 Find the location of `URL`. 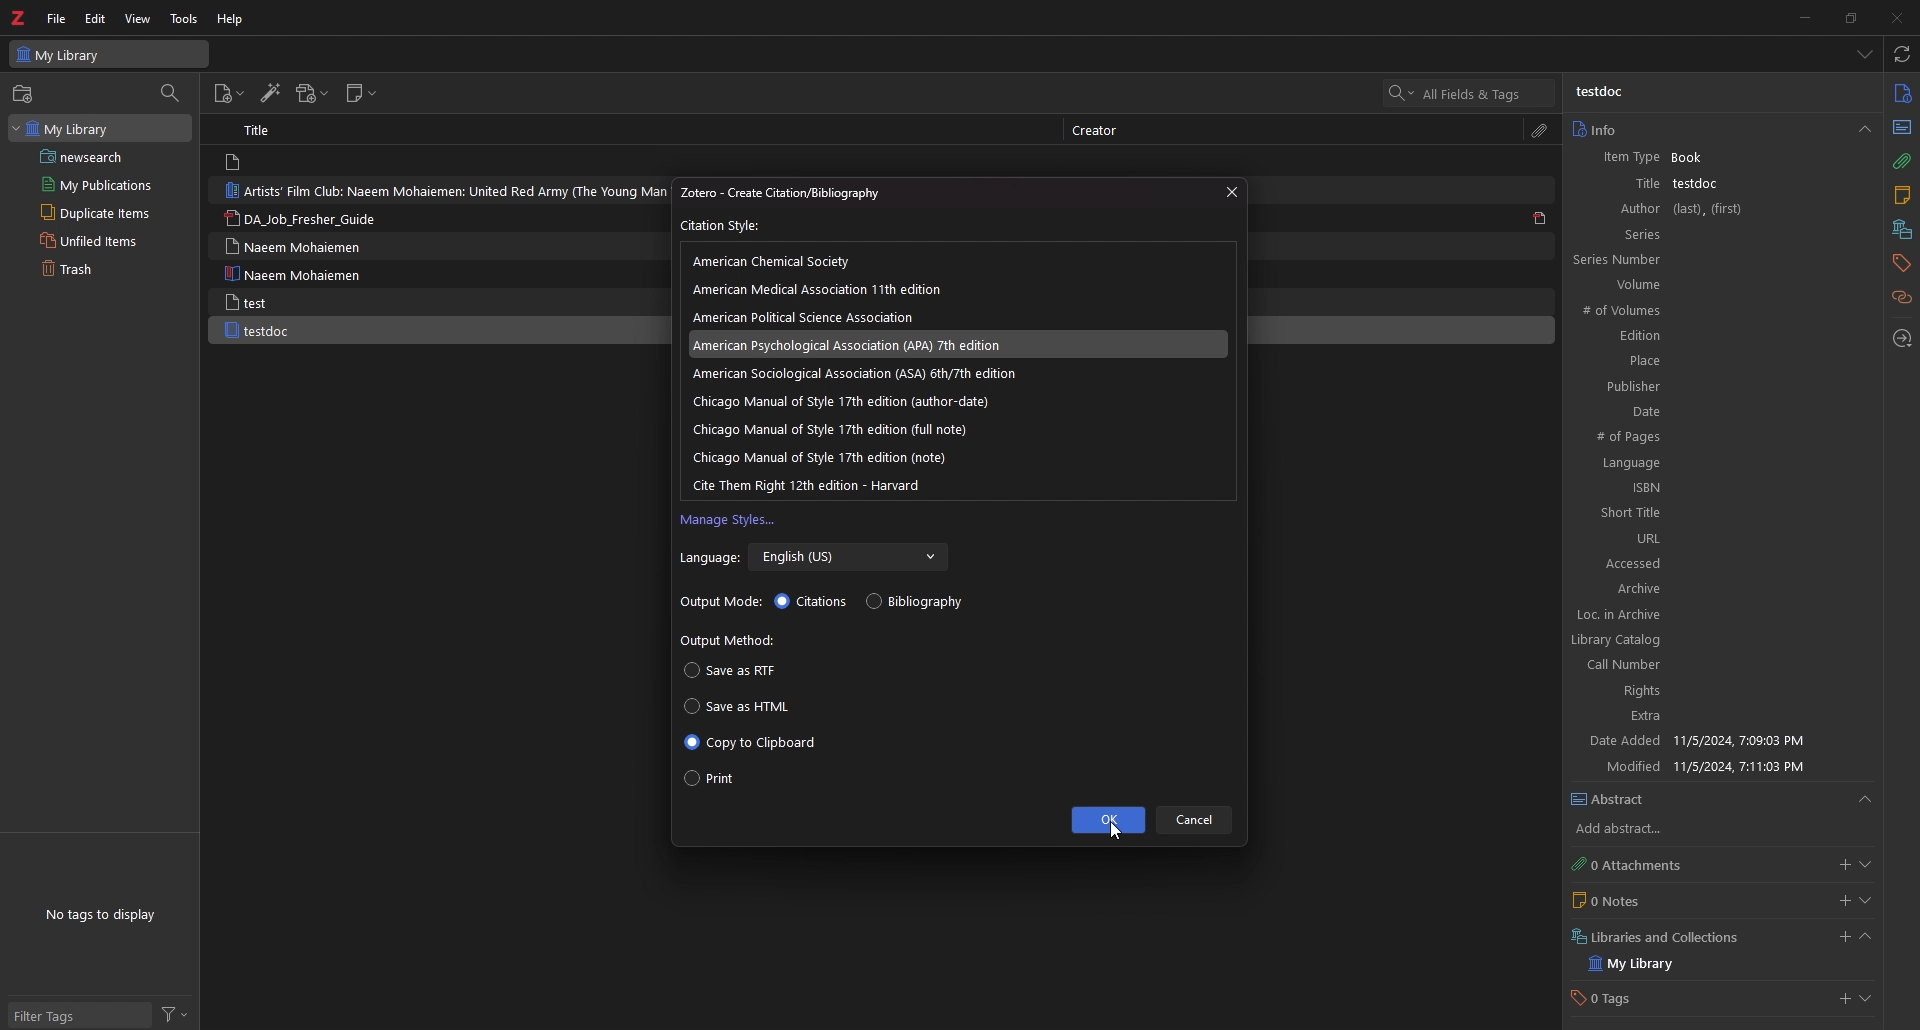

URL is located at coordinates (1717, 538).